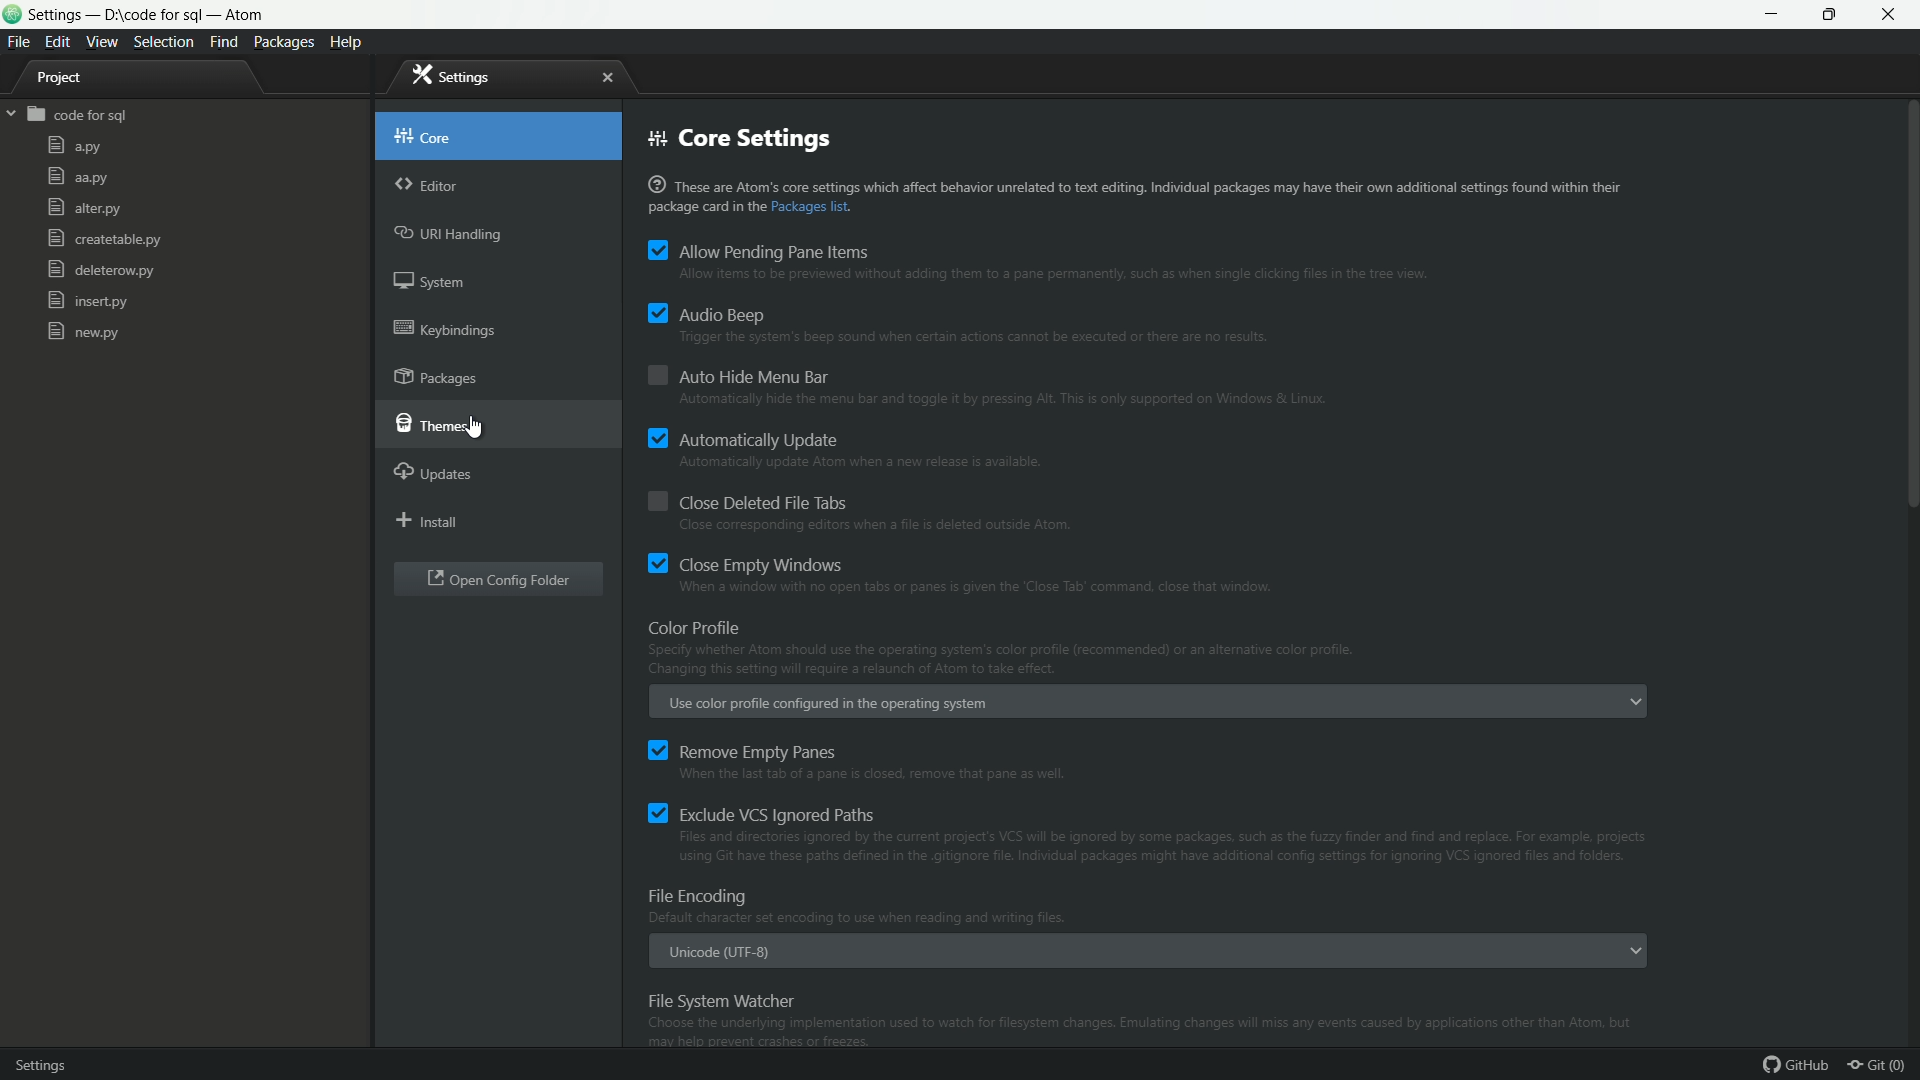  Describe the element at coordinates (74, 147) in the screenshot. I see `a.py file` at that location.